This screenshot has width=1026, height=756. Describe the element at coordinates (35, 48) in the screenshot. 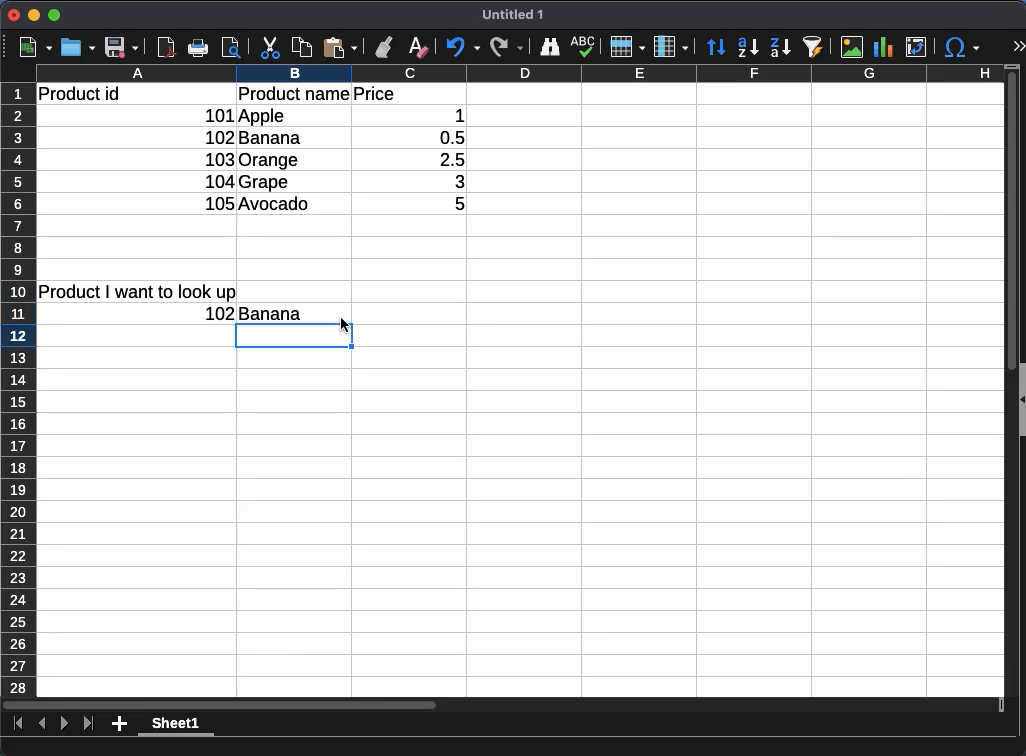

I see `new` at that location.